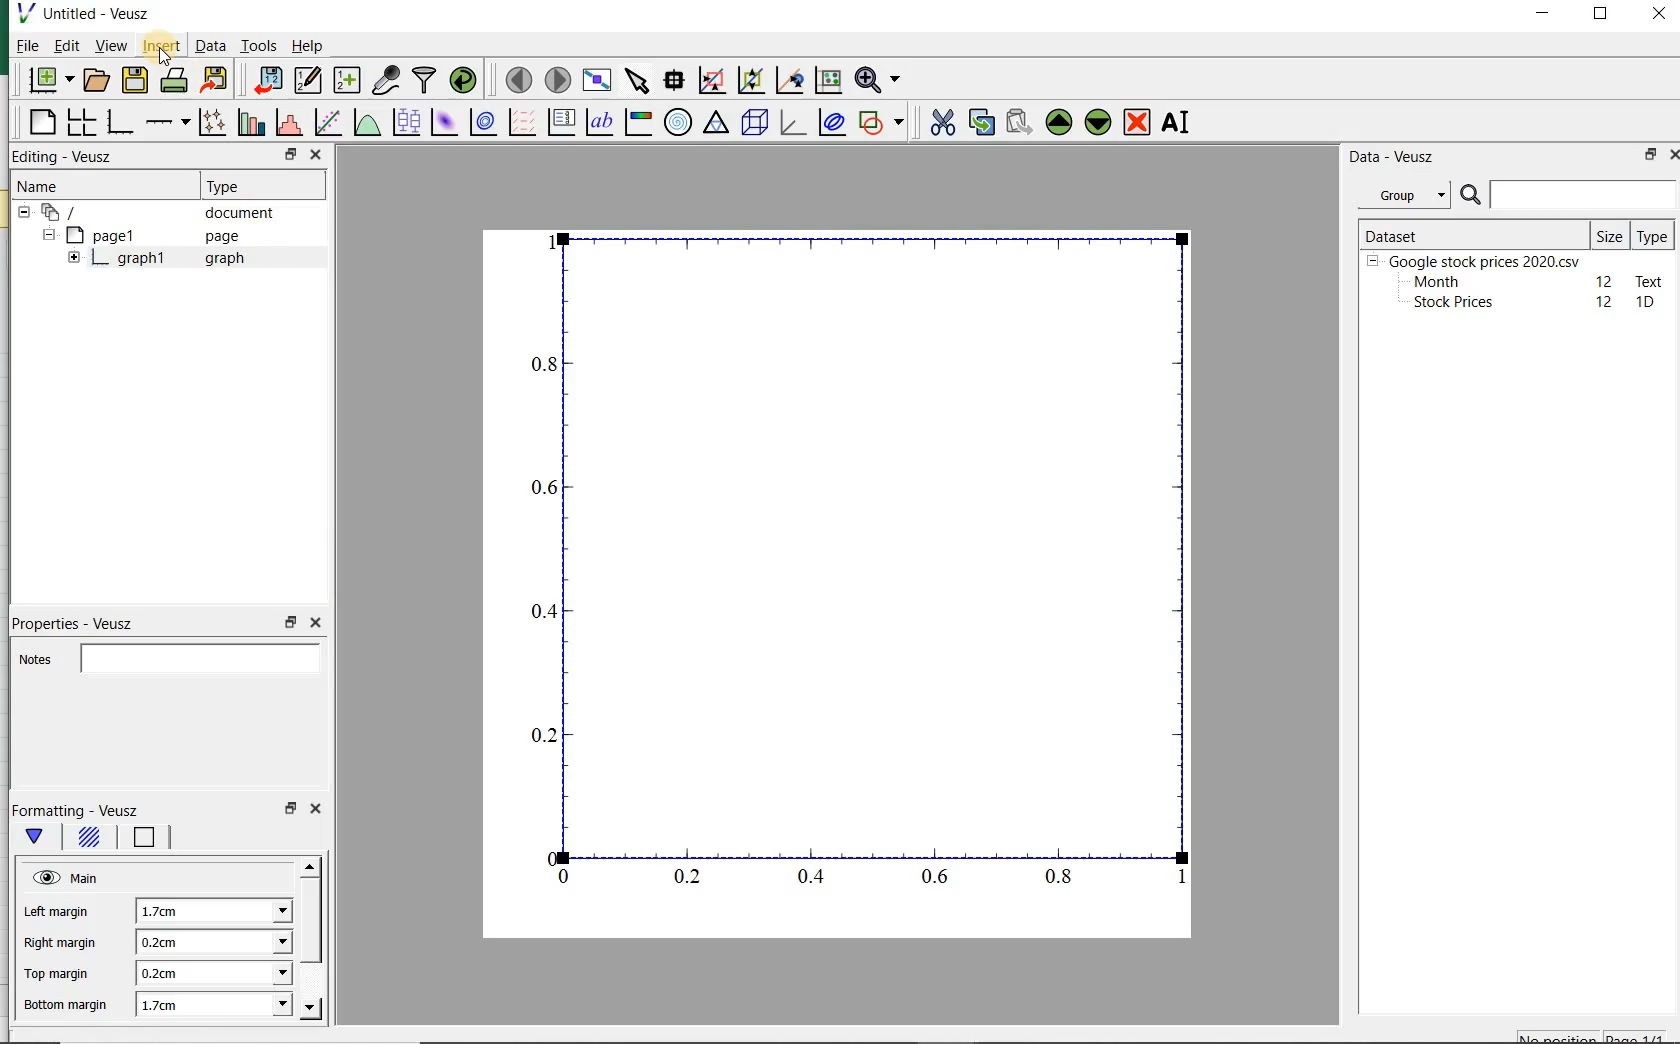 The image size is (1680, 1044). I want to click on close, so click(1659, 15).